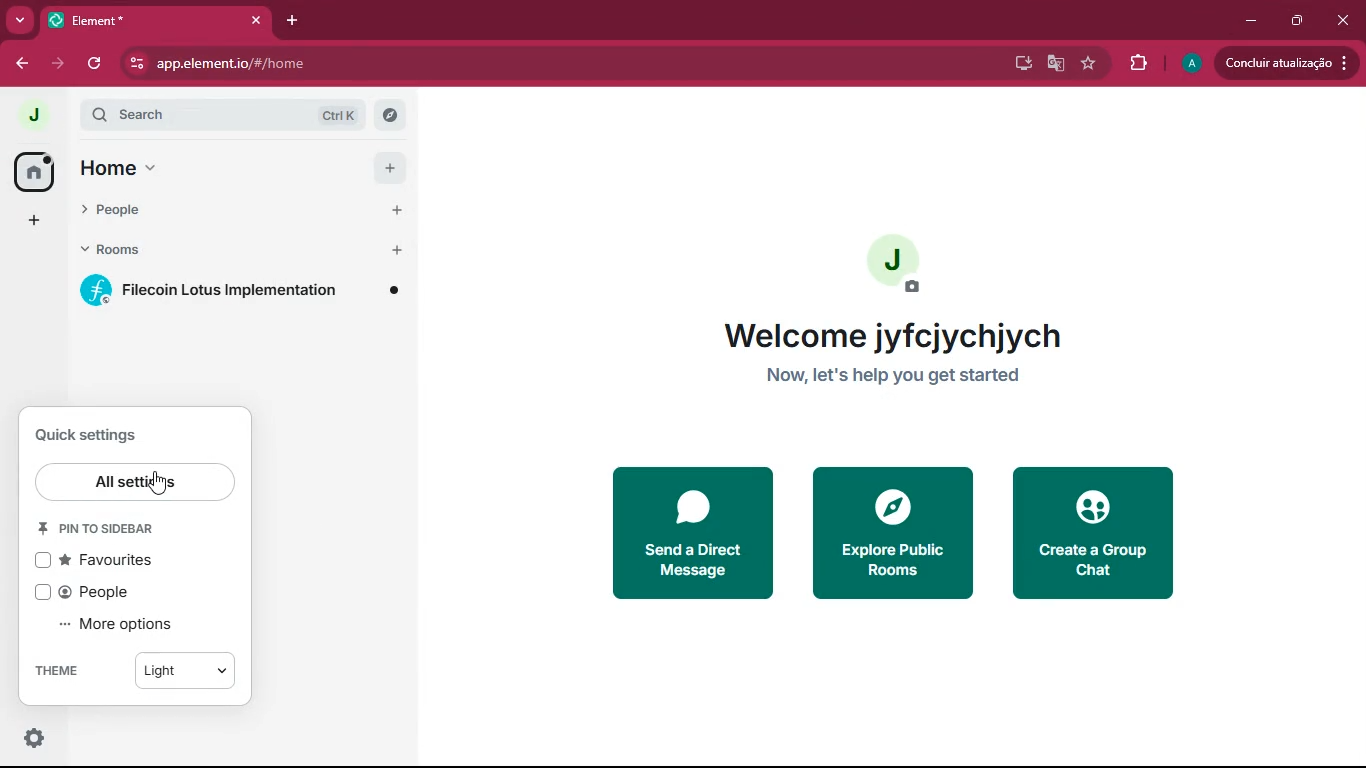 This screenshot has width=1366, height=768. Describe the element at coordinates (1191, 64) in the screenshot. I see `profile` at that location.